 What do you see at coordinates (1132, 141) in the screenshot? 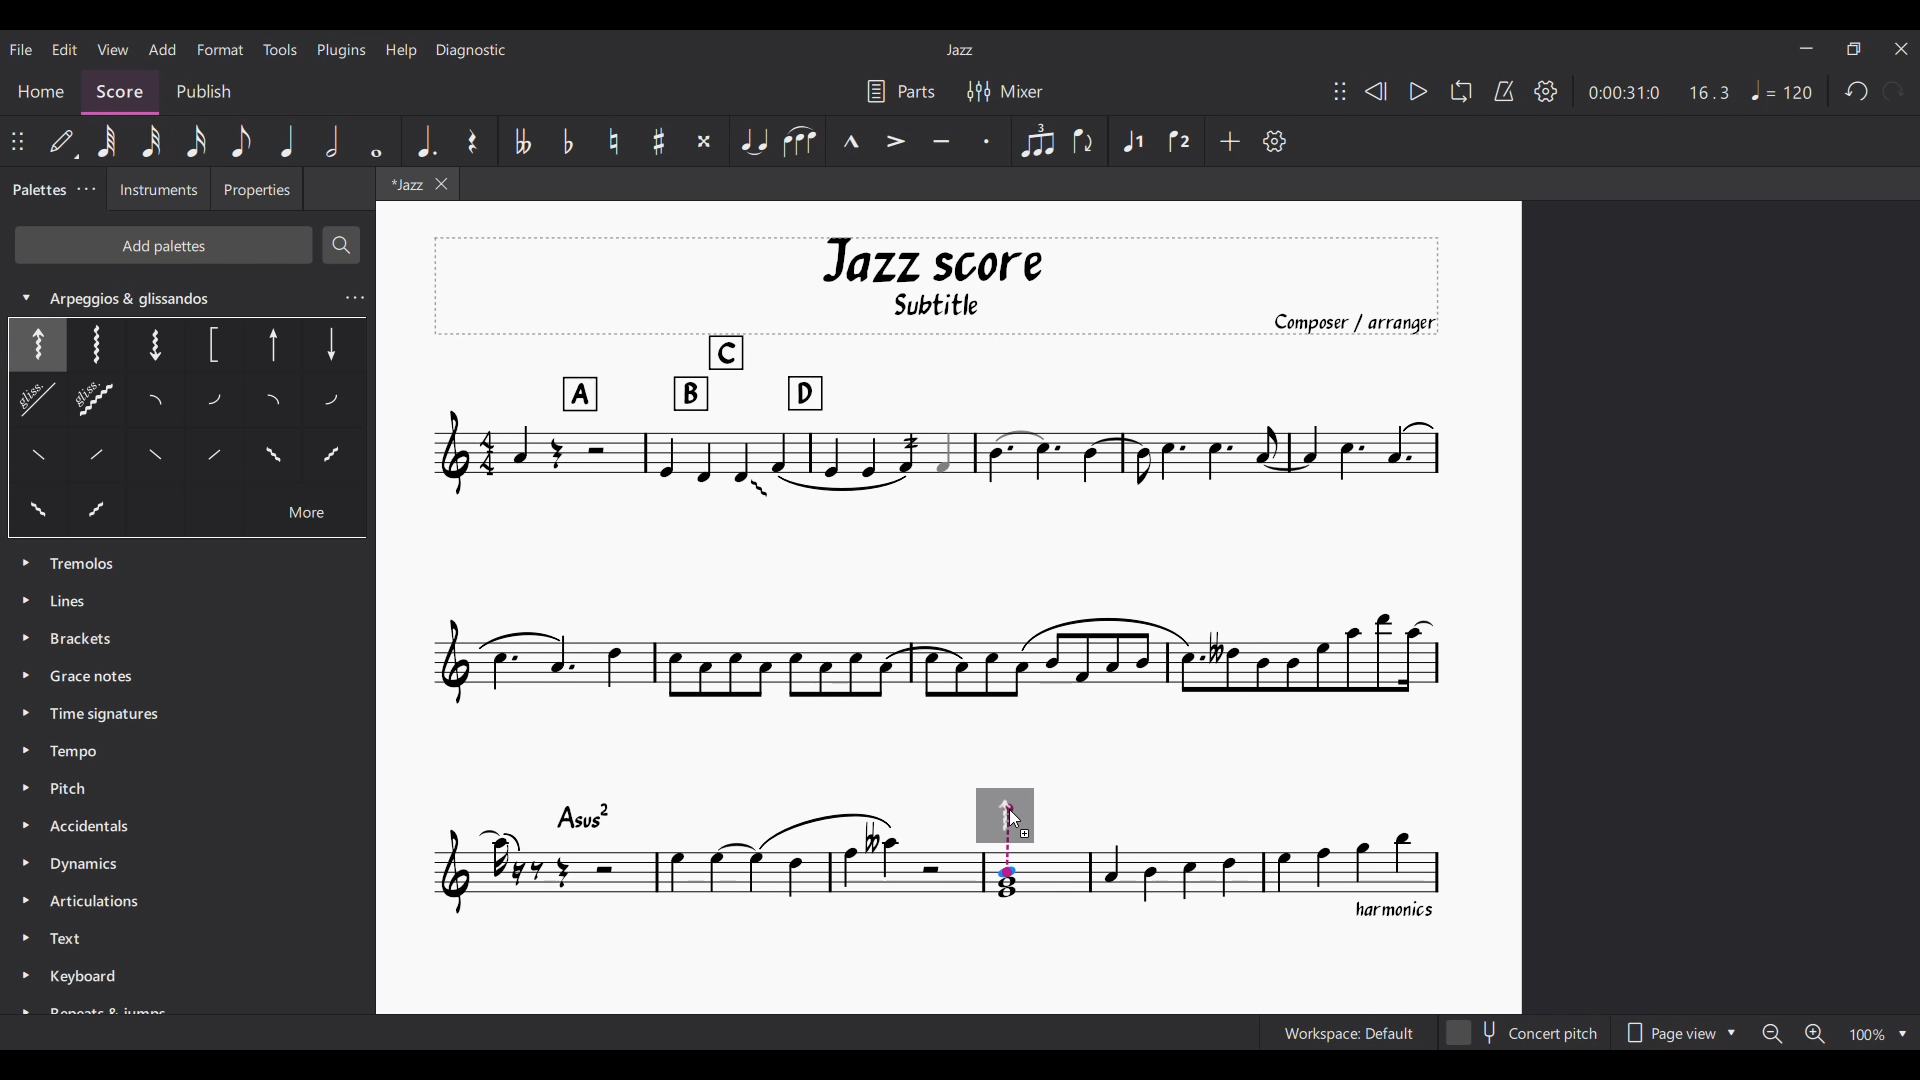
I see `Voice 1` at bounding box center [1132, 141].